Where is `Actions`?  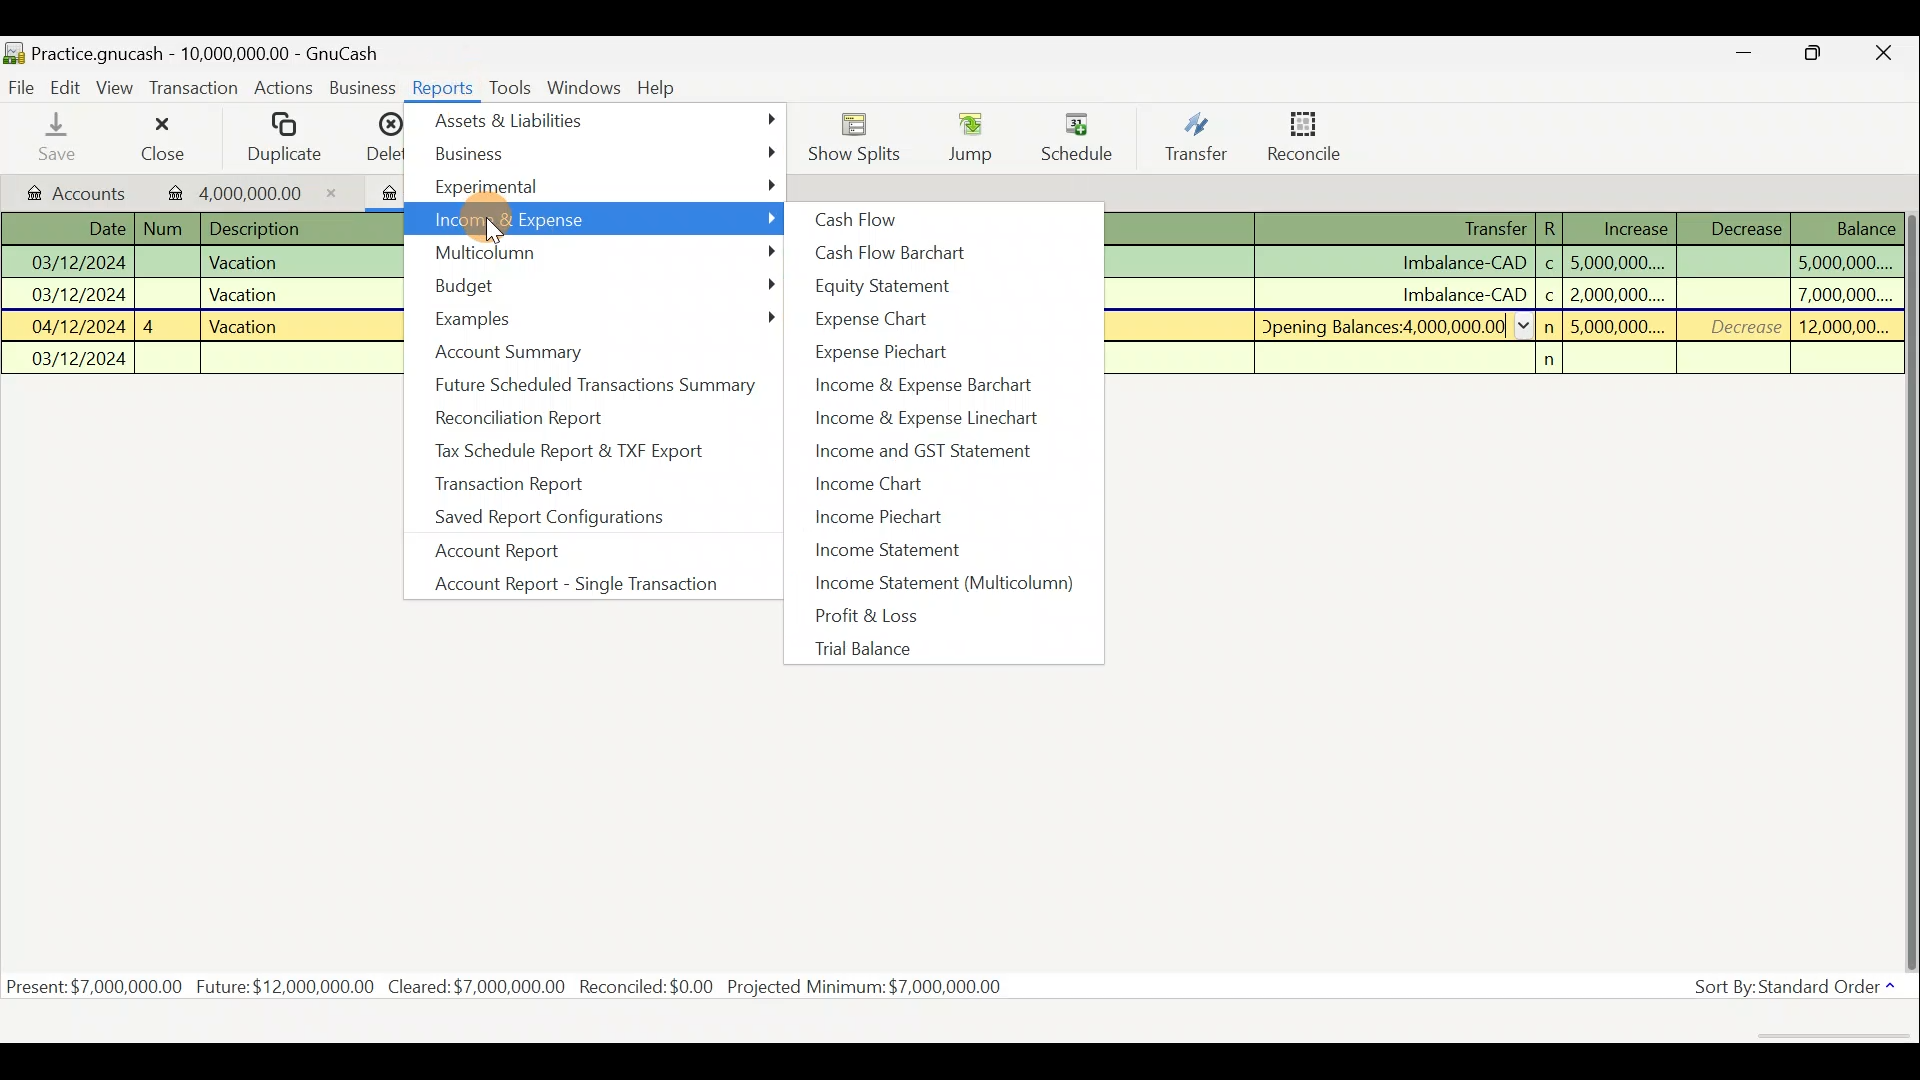
Actions is located at coordinates (284, 87).